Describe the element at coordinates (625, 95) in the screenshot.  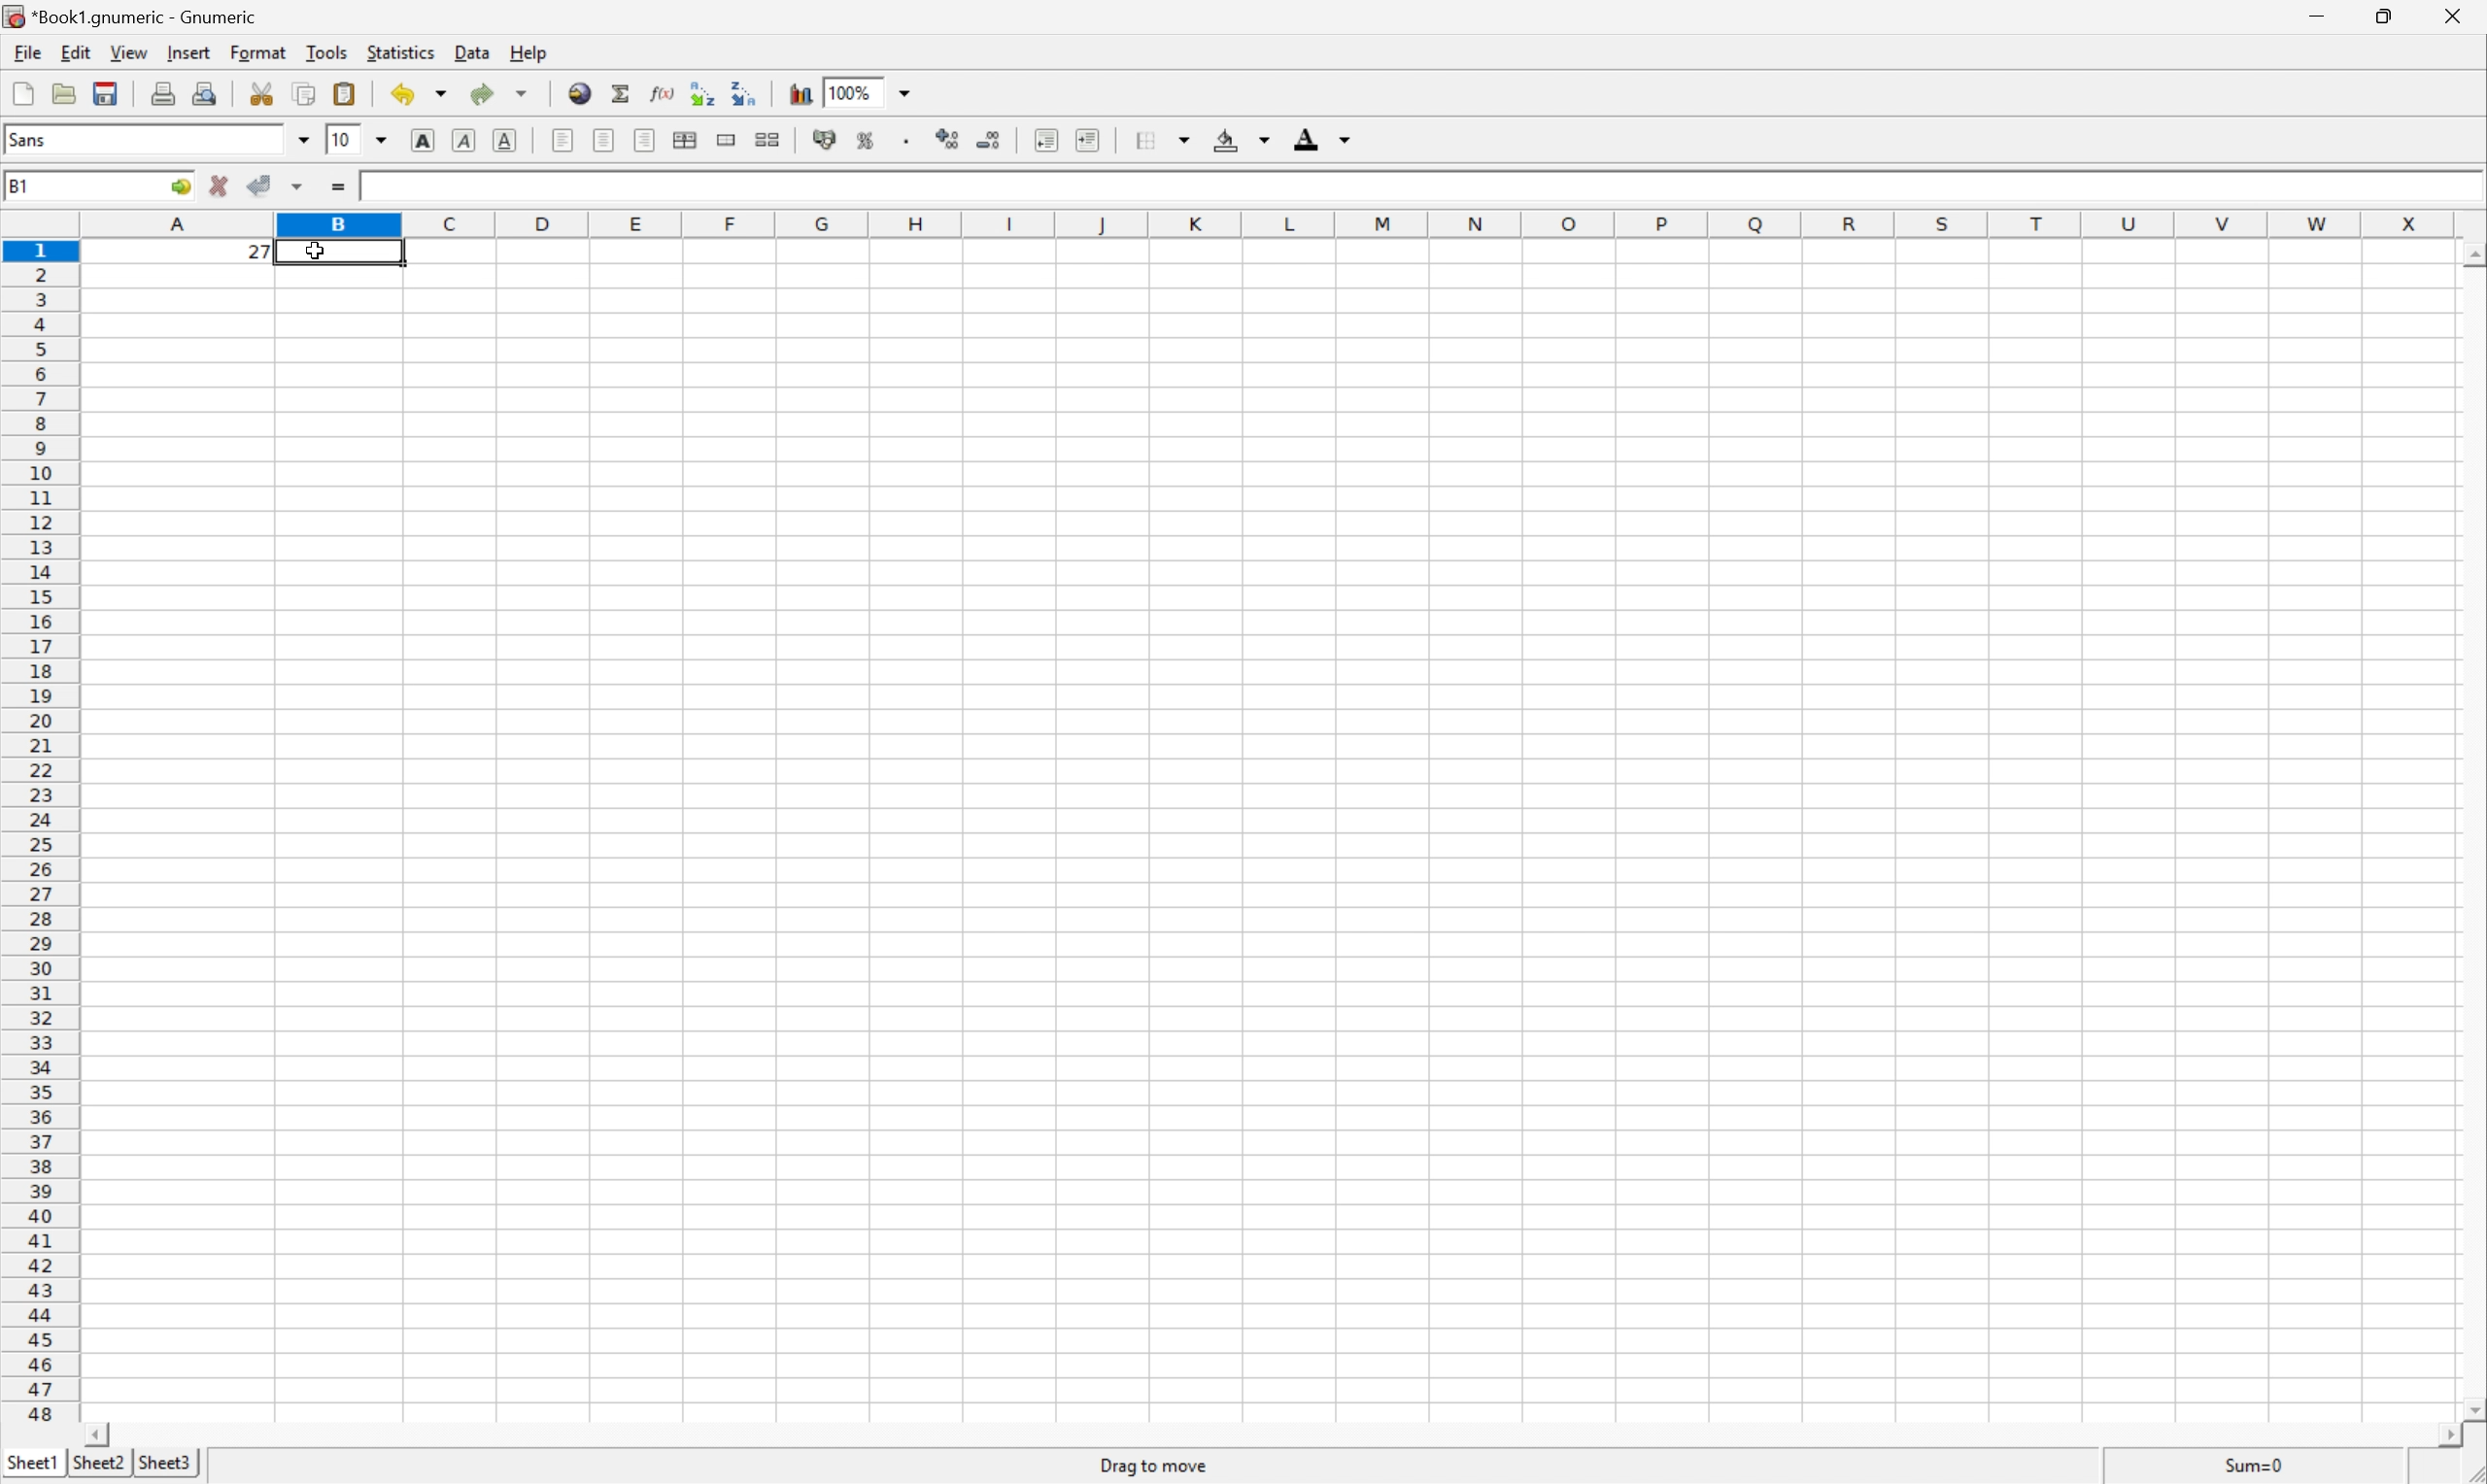
I see `Sum in current cell` at that location.